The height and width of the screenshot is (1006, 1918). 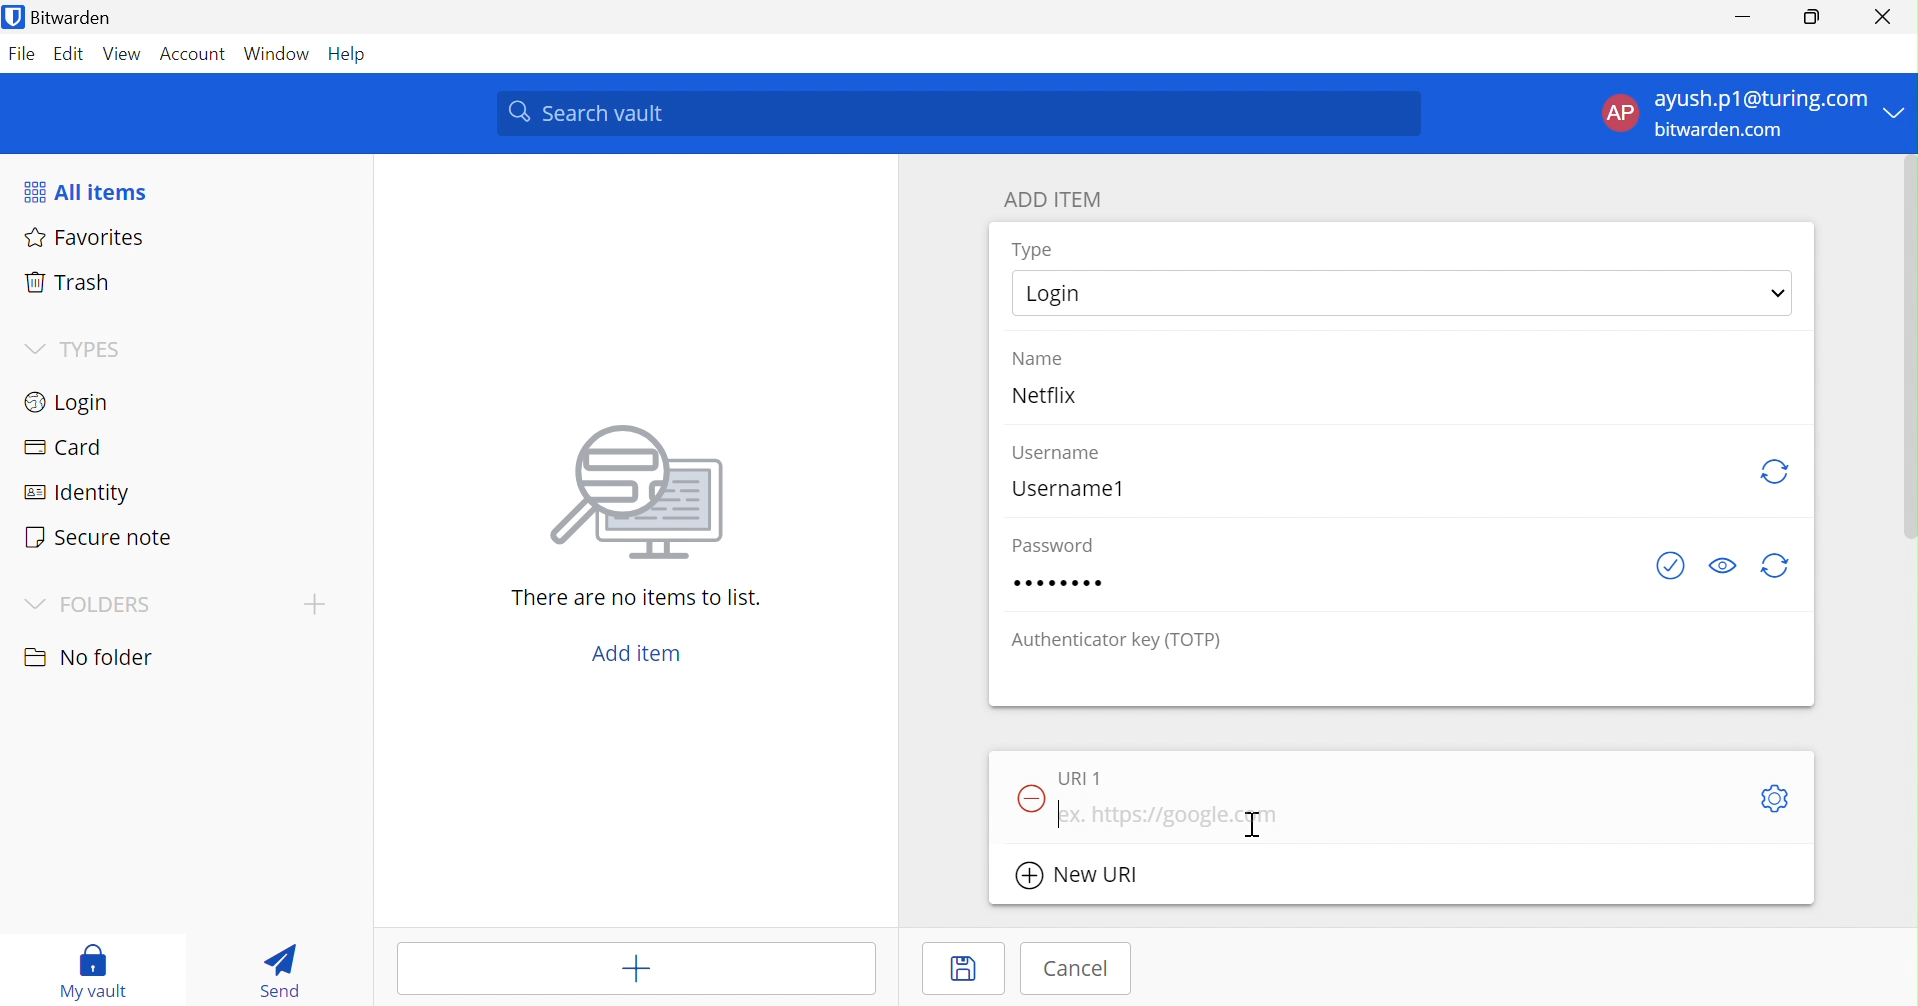 I want to click on 12345678, so click(x=1060, y=582).